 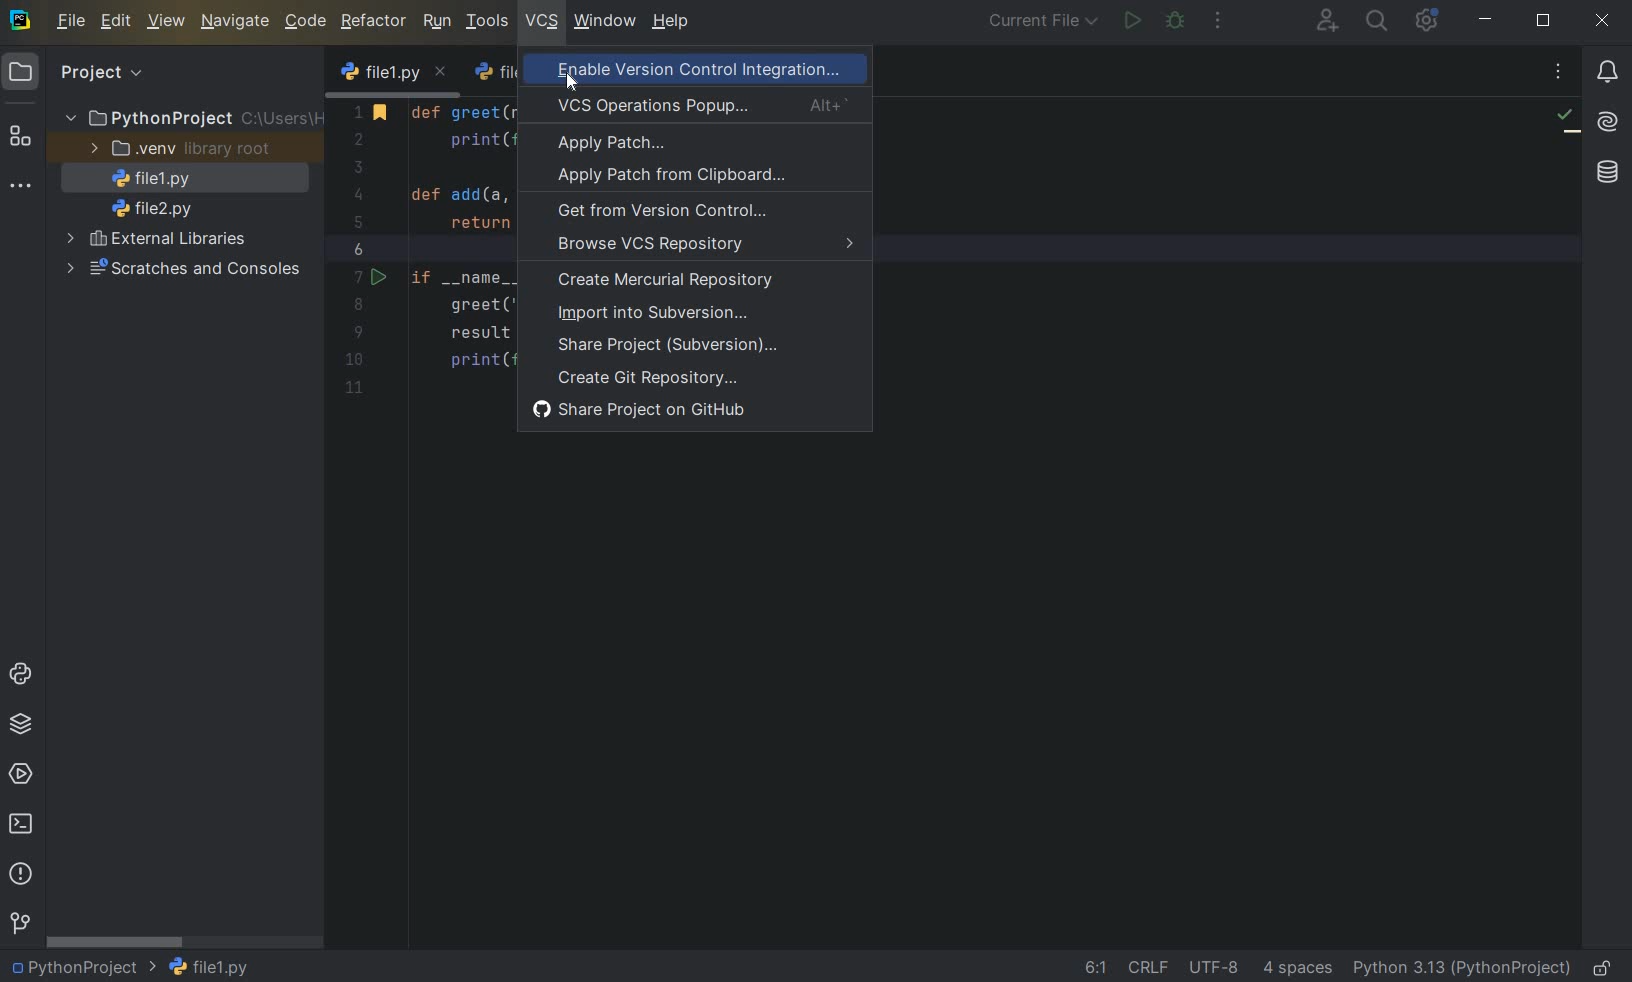 What do you see at coordinates (209, 966) in the screenshot?
I see `file name 1` at bounding box center [209, 966].